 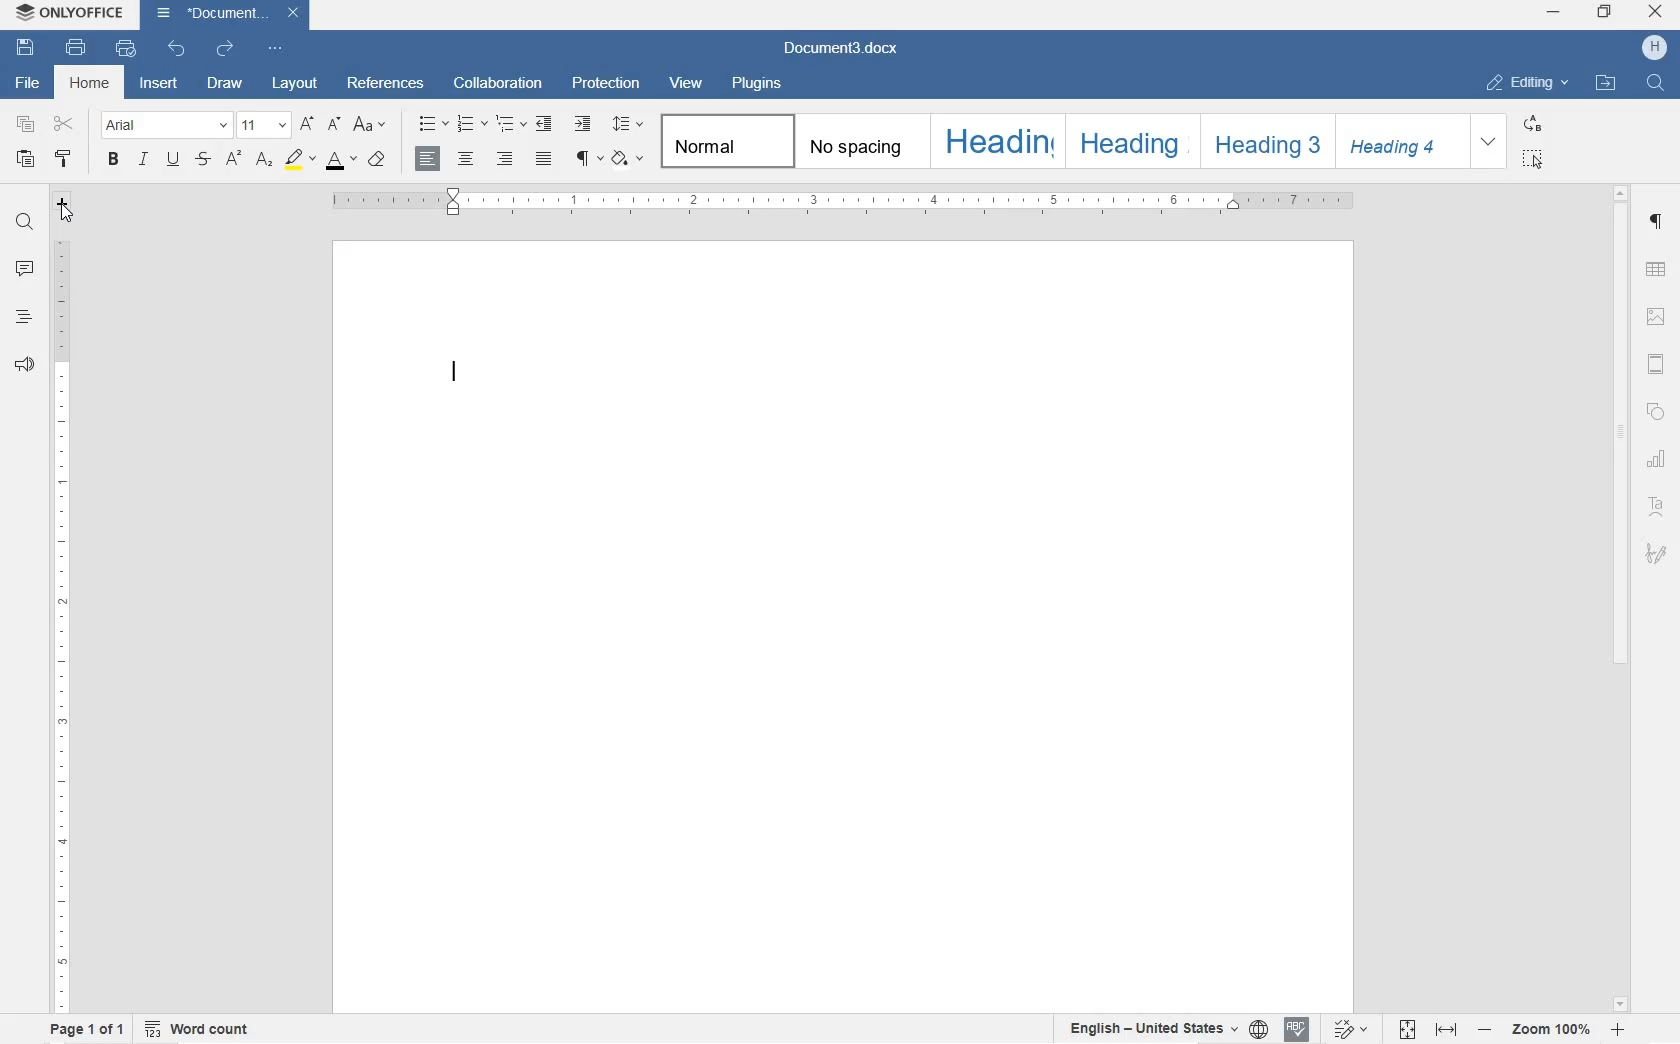 What do you see at coordinates (465, 160) in the screenshot?
I see `CENTER ALIGNMENT` at bounding box center [465, 160].